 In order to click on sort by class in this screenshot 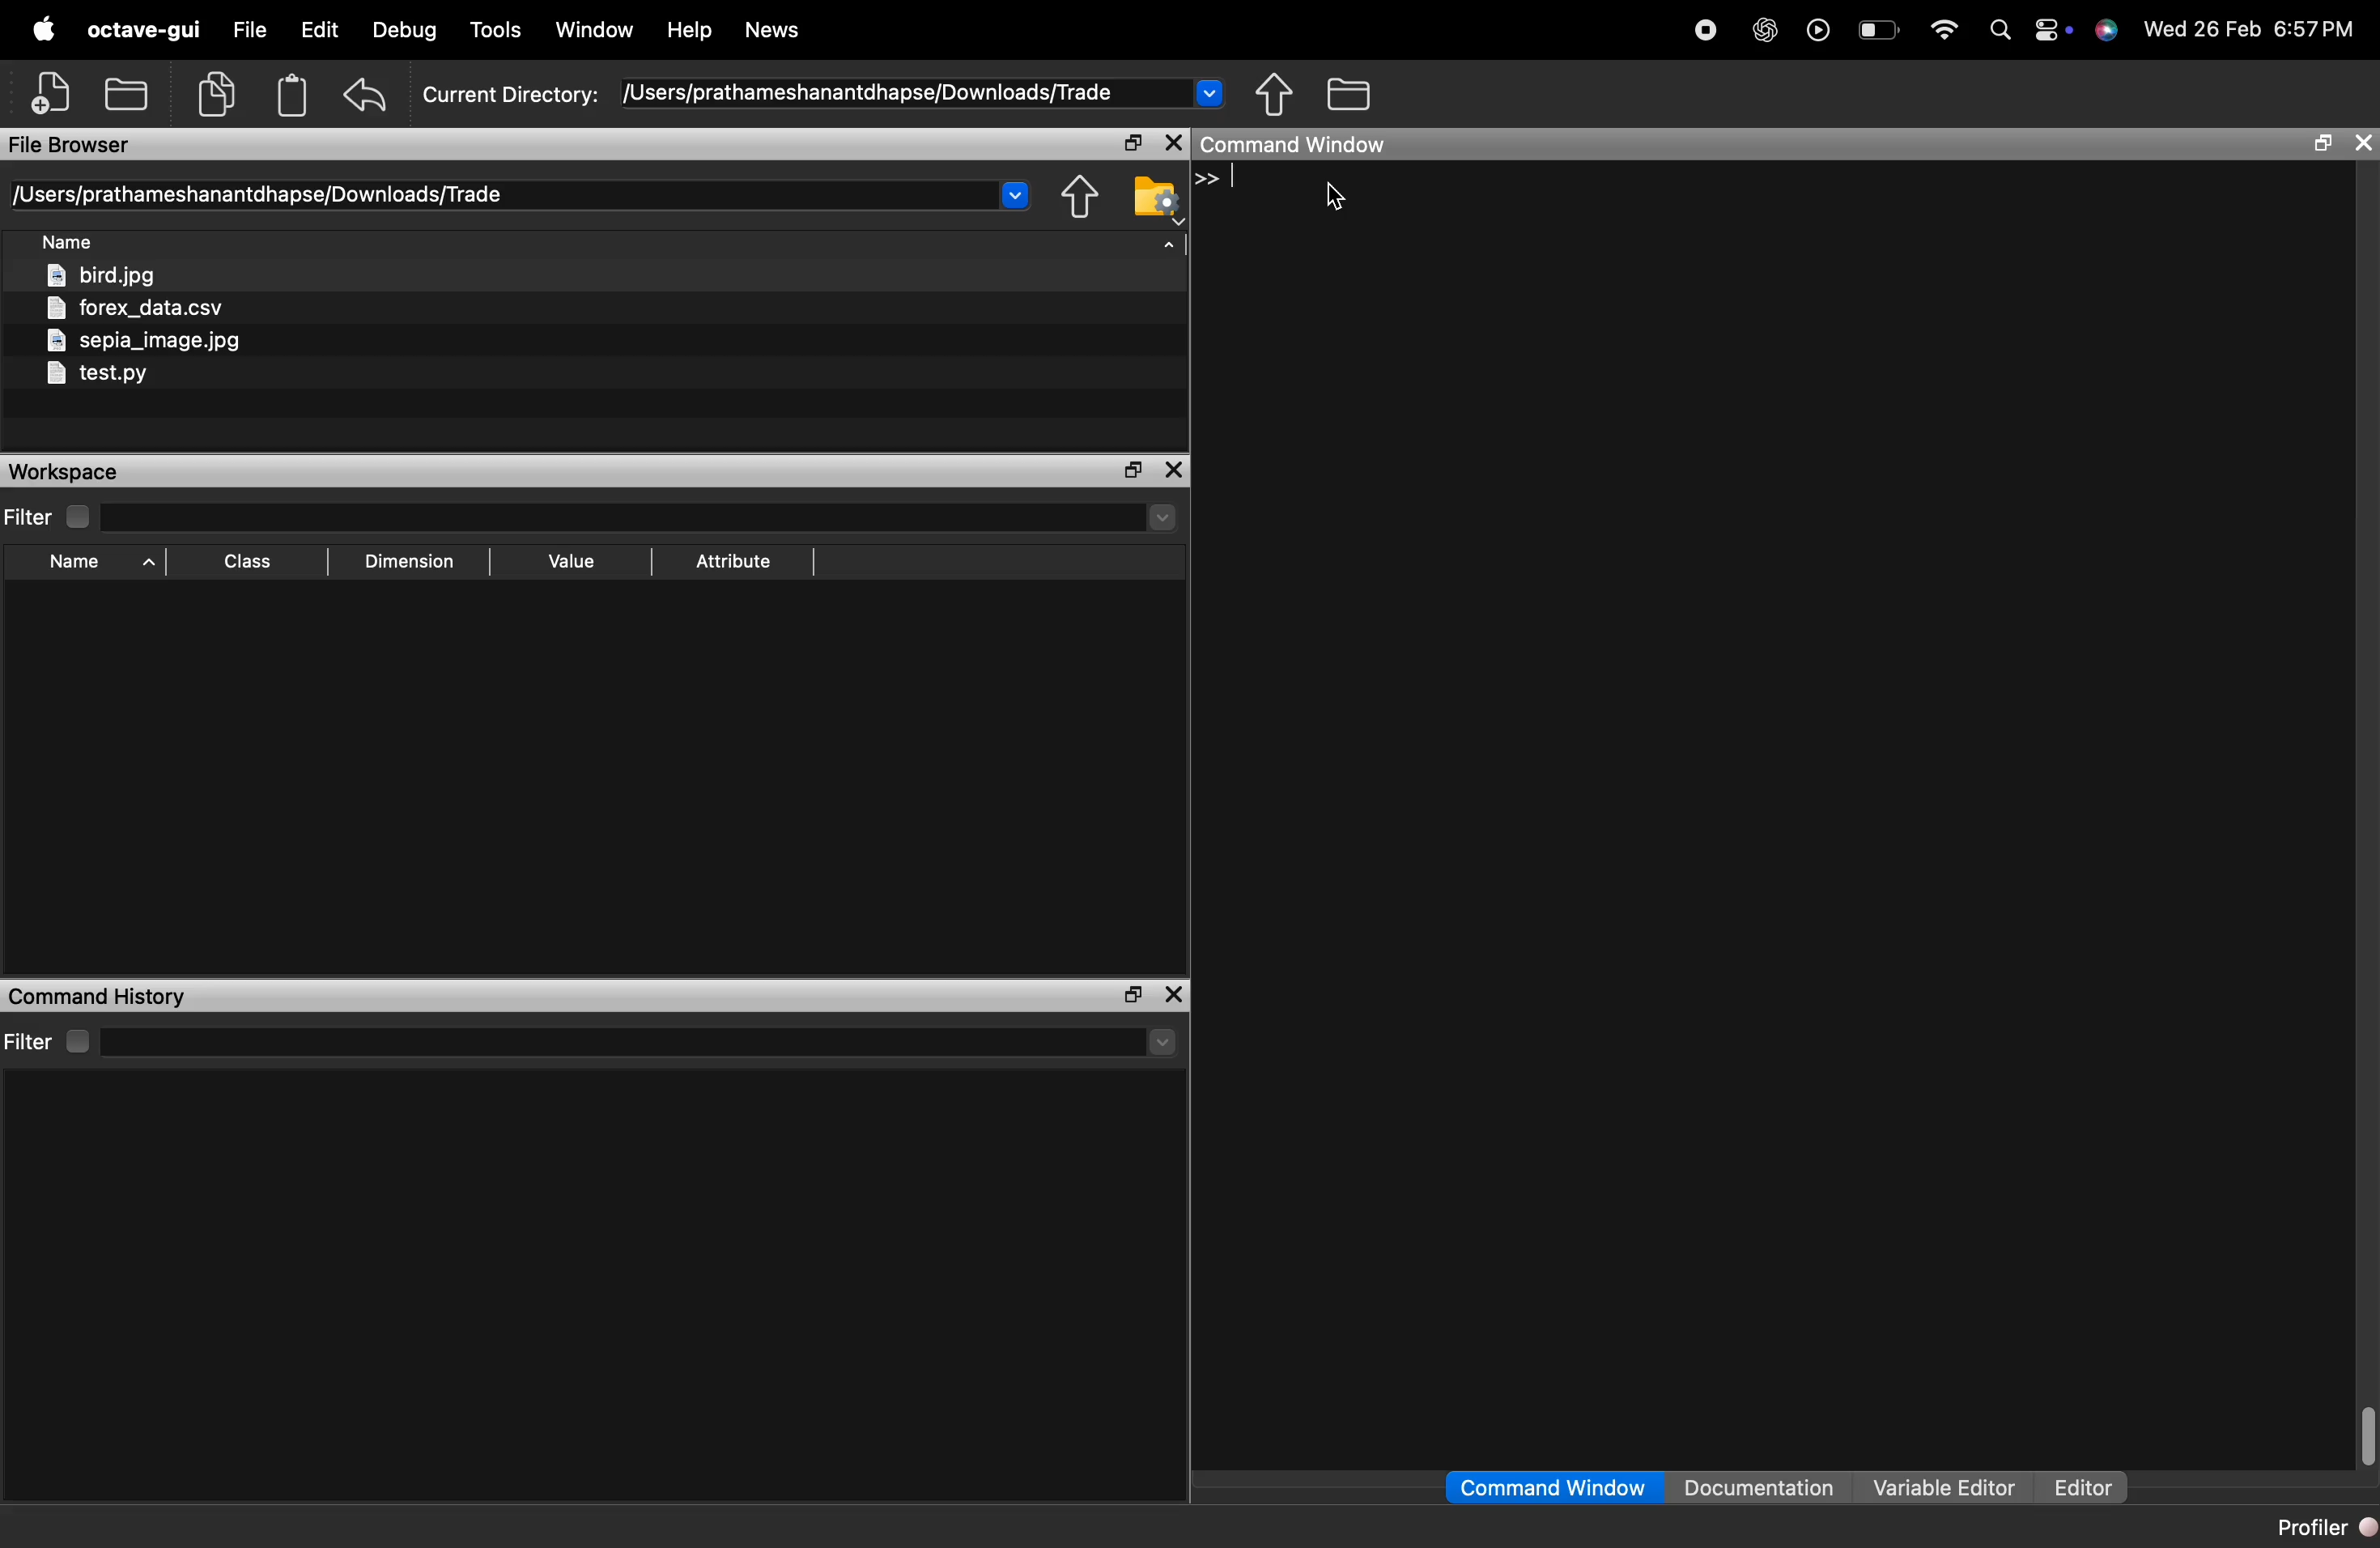, I will do `click(251, 563)`.